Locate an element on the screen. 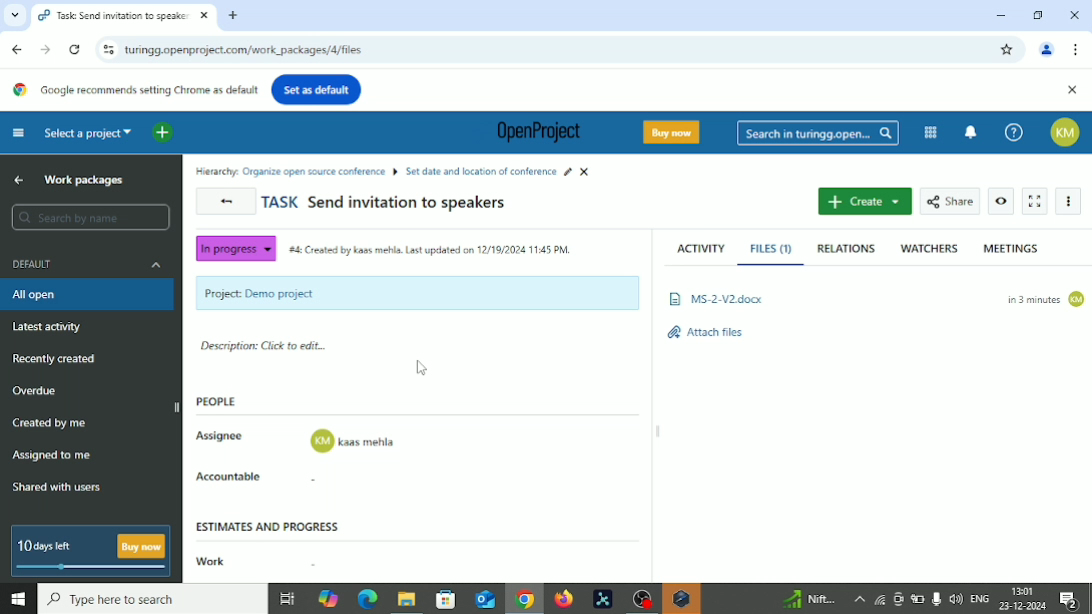  Activity is located at coordinates (695, 247).